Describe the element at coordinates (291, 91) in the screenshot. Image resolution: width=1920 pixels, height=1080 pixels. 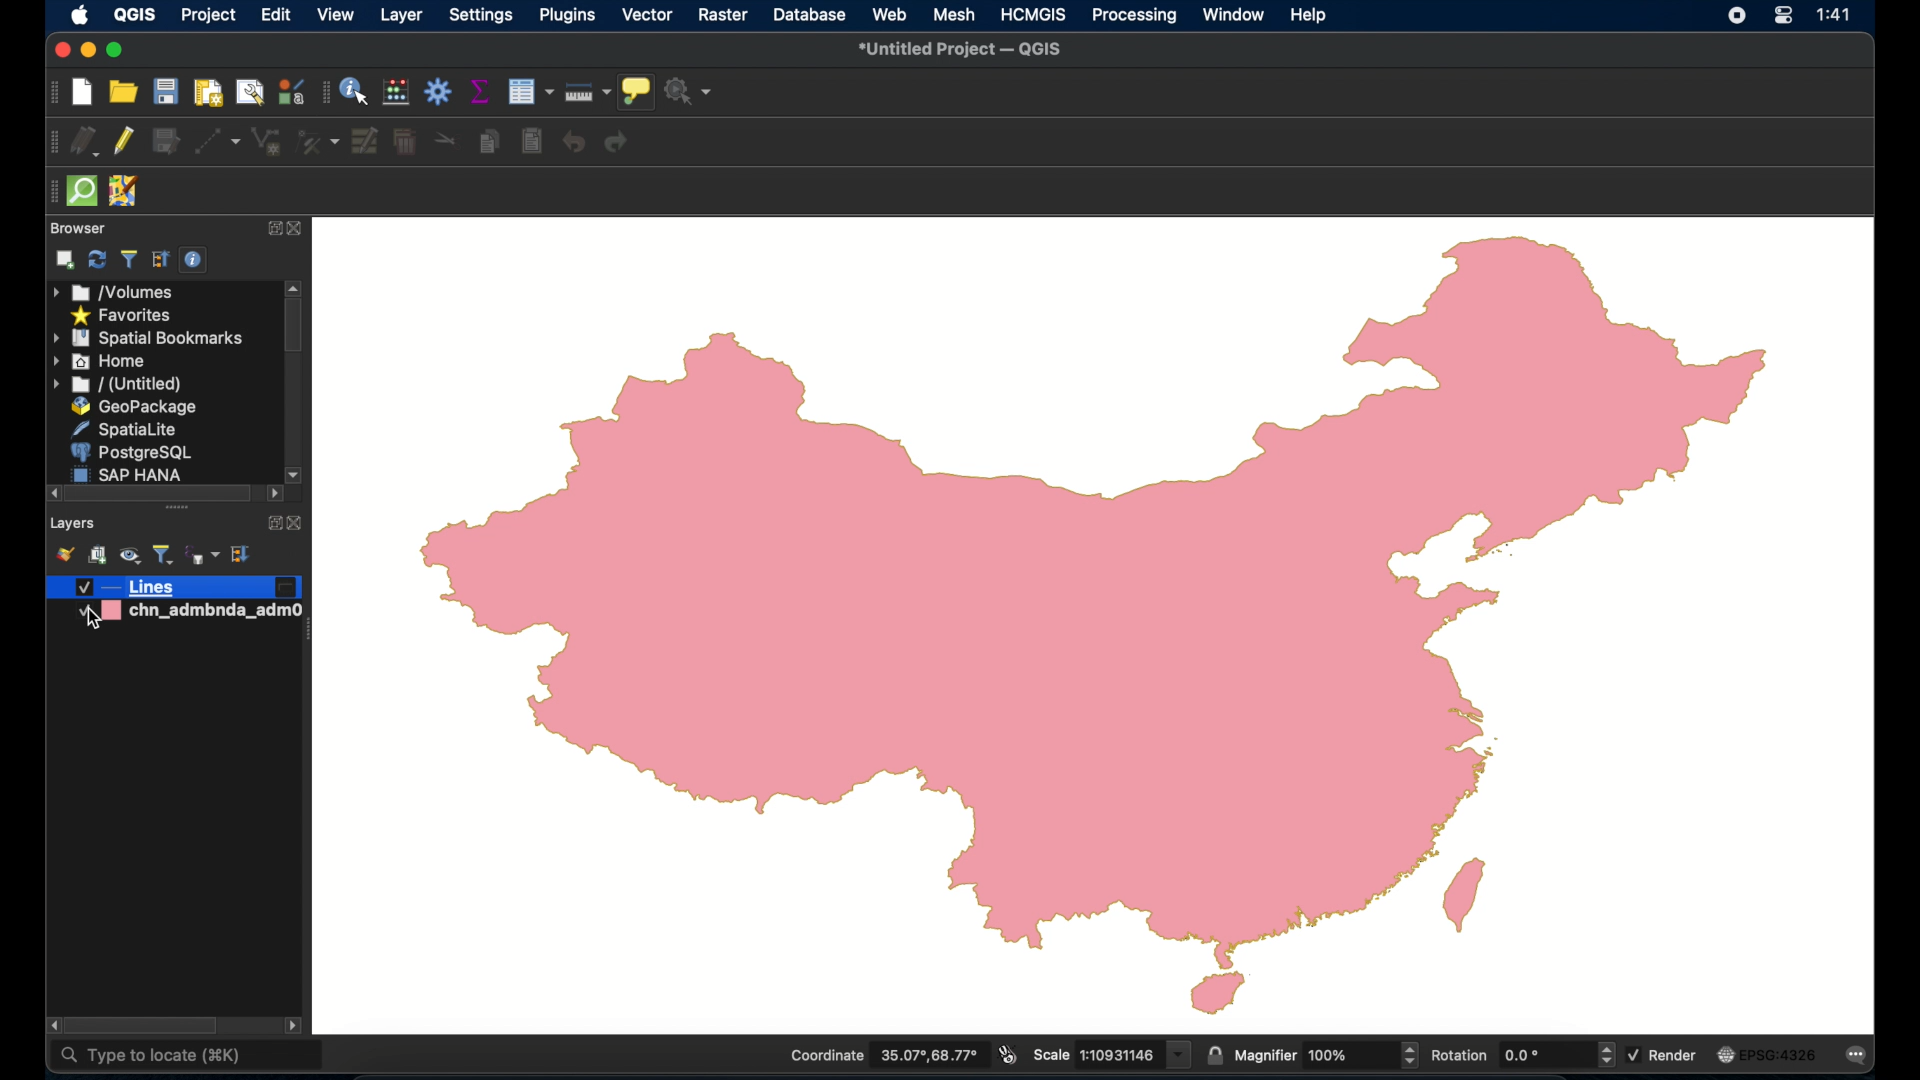
I see `styling manager` at that location.